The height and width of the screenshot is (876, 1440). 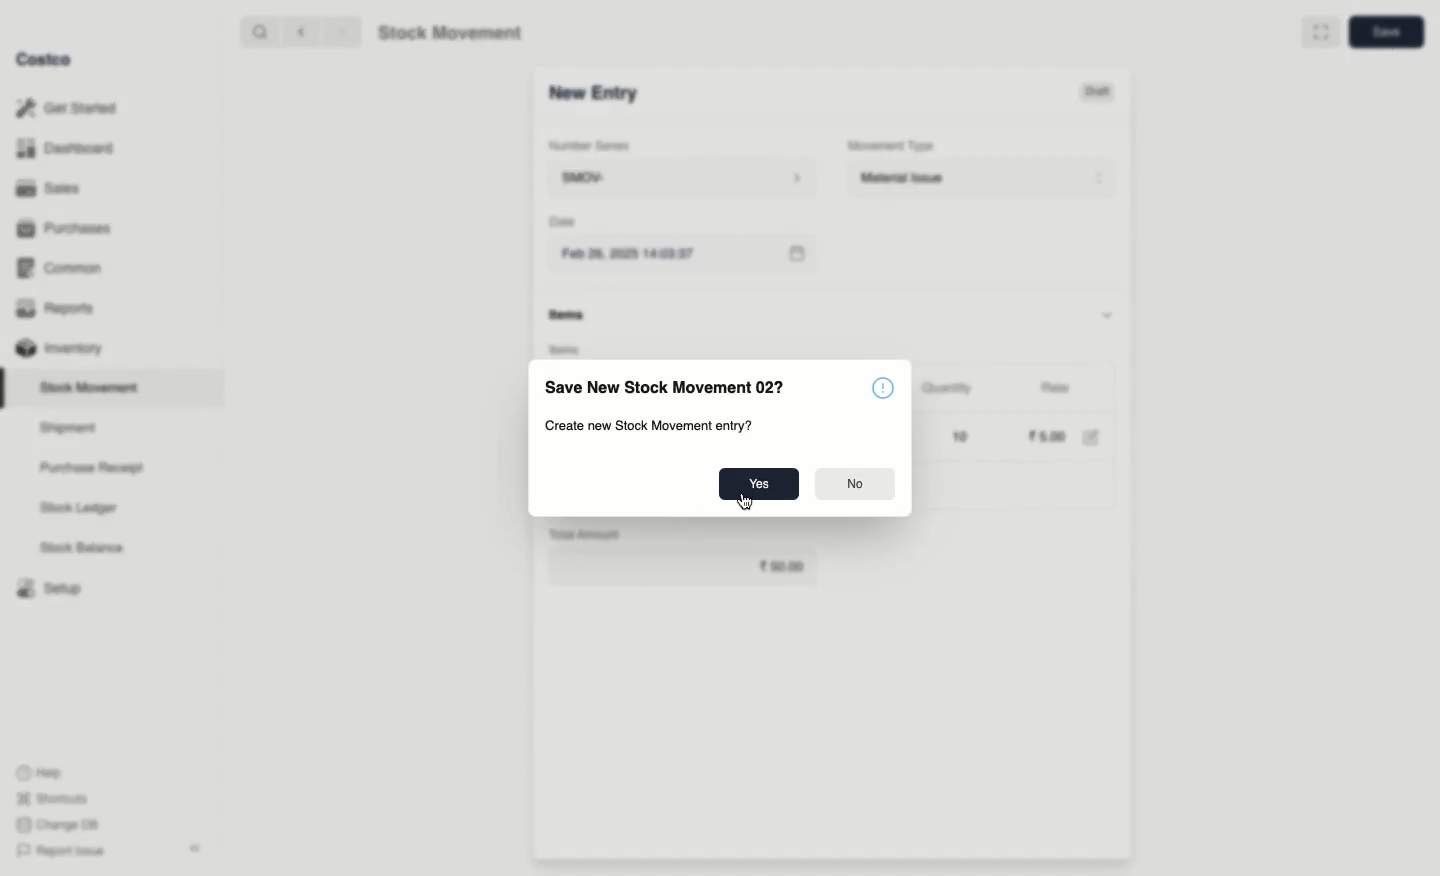 I want to click on Emblem, so click(x=881, y=388).